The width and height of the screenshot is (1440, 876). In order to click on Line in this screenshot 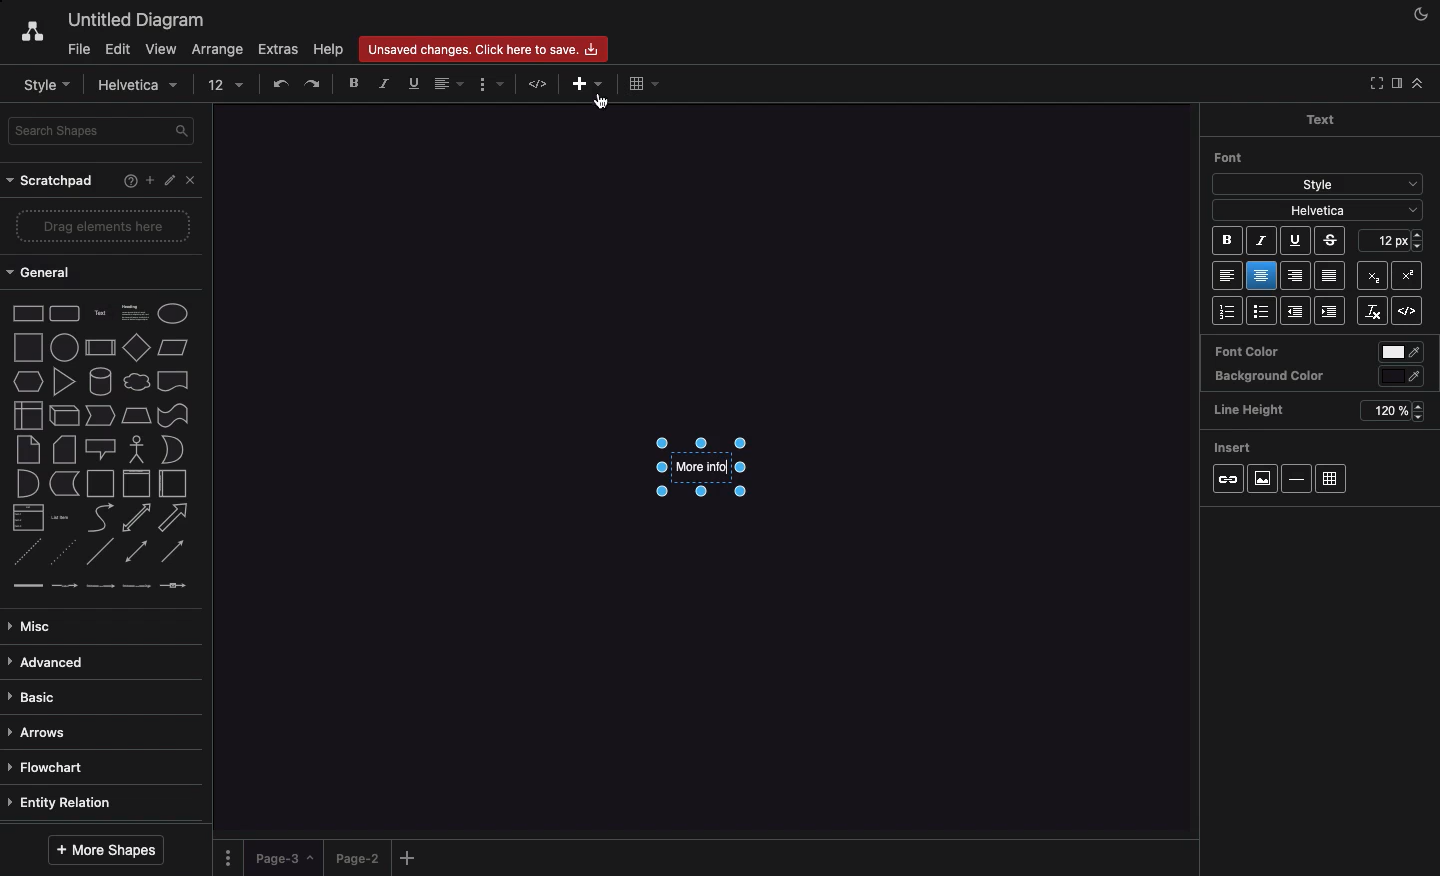, I will do `click(100, 551)`.